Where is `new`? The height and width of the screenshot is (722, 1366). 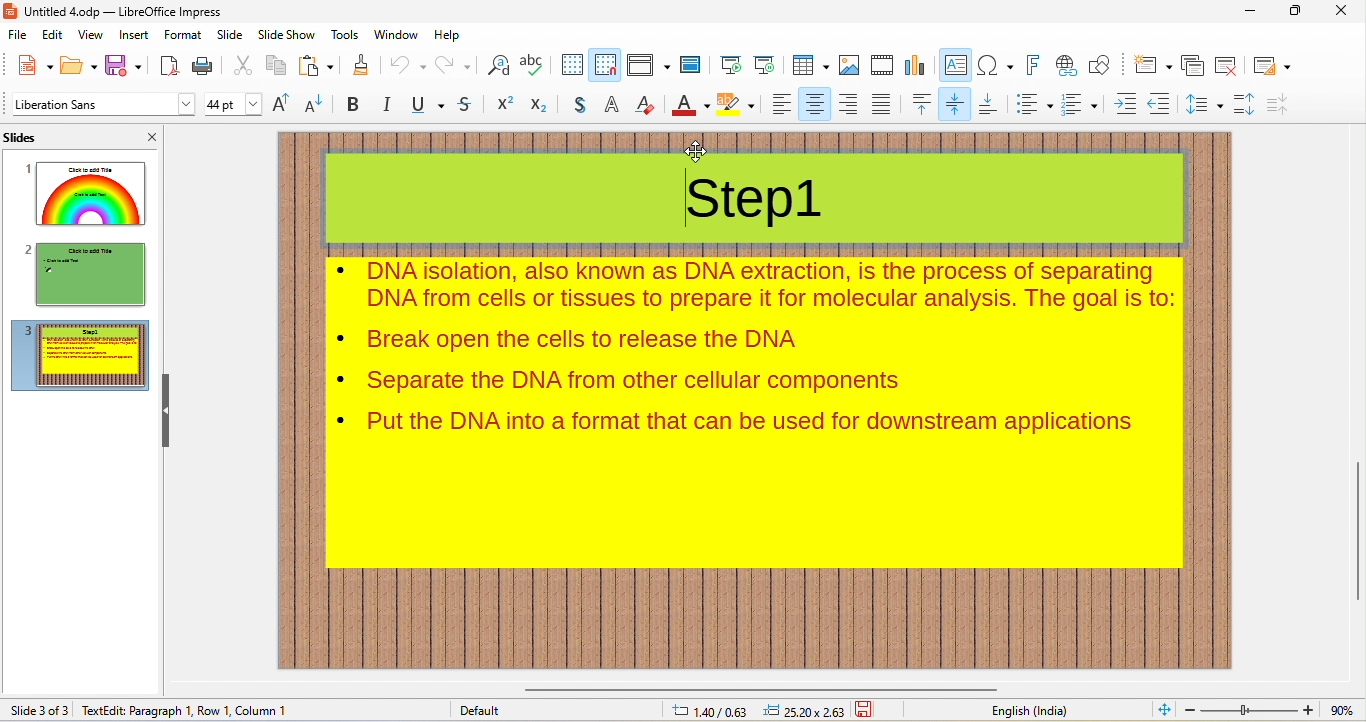
new is located at coordinates (33, 64).